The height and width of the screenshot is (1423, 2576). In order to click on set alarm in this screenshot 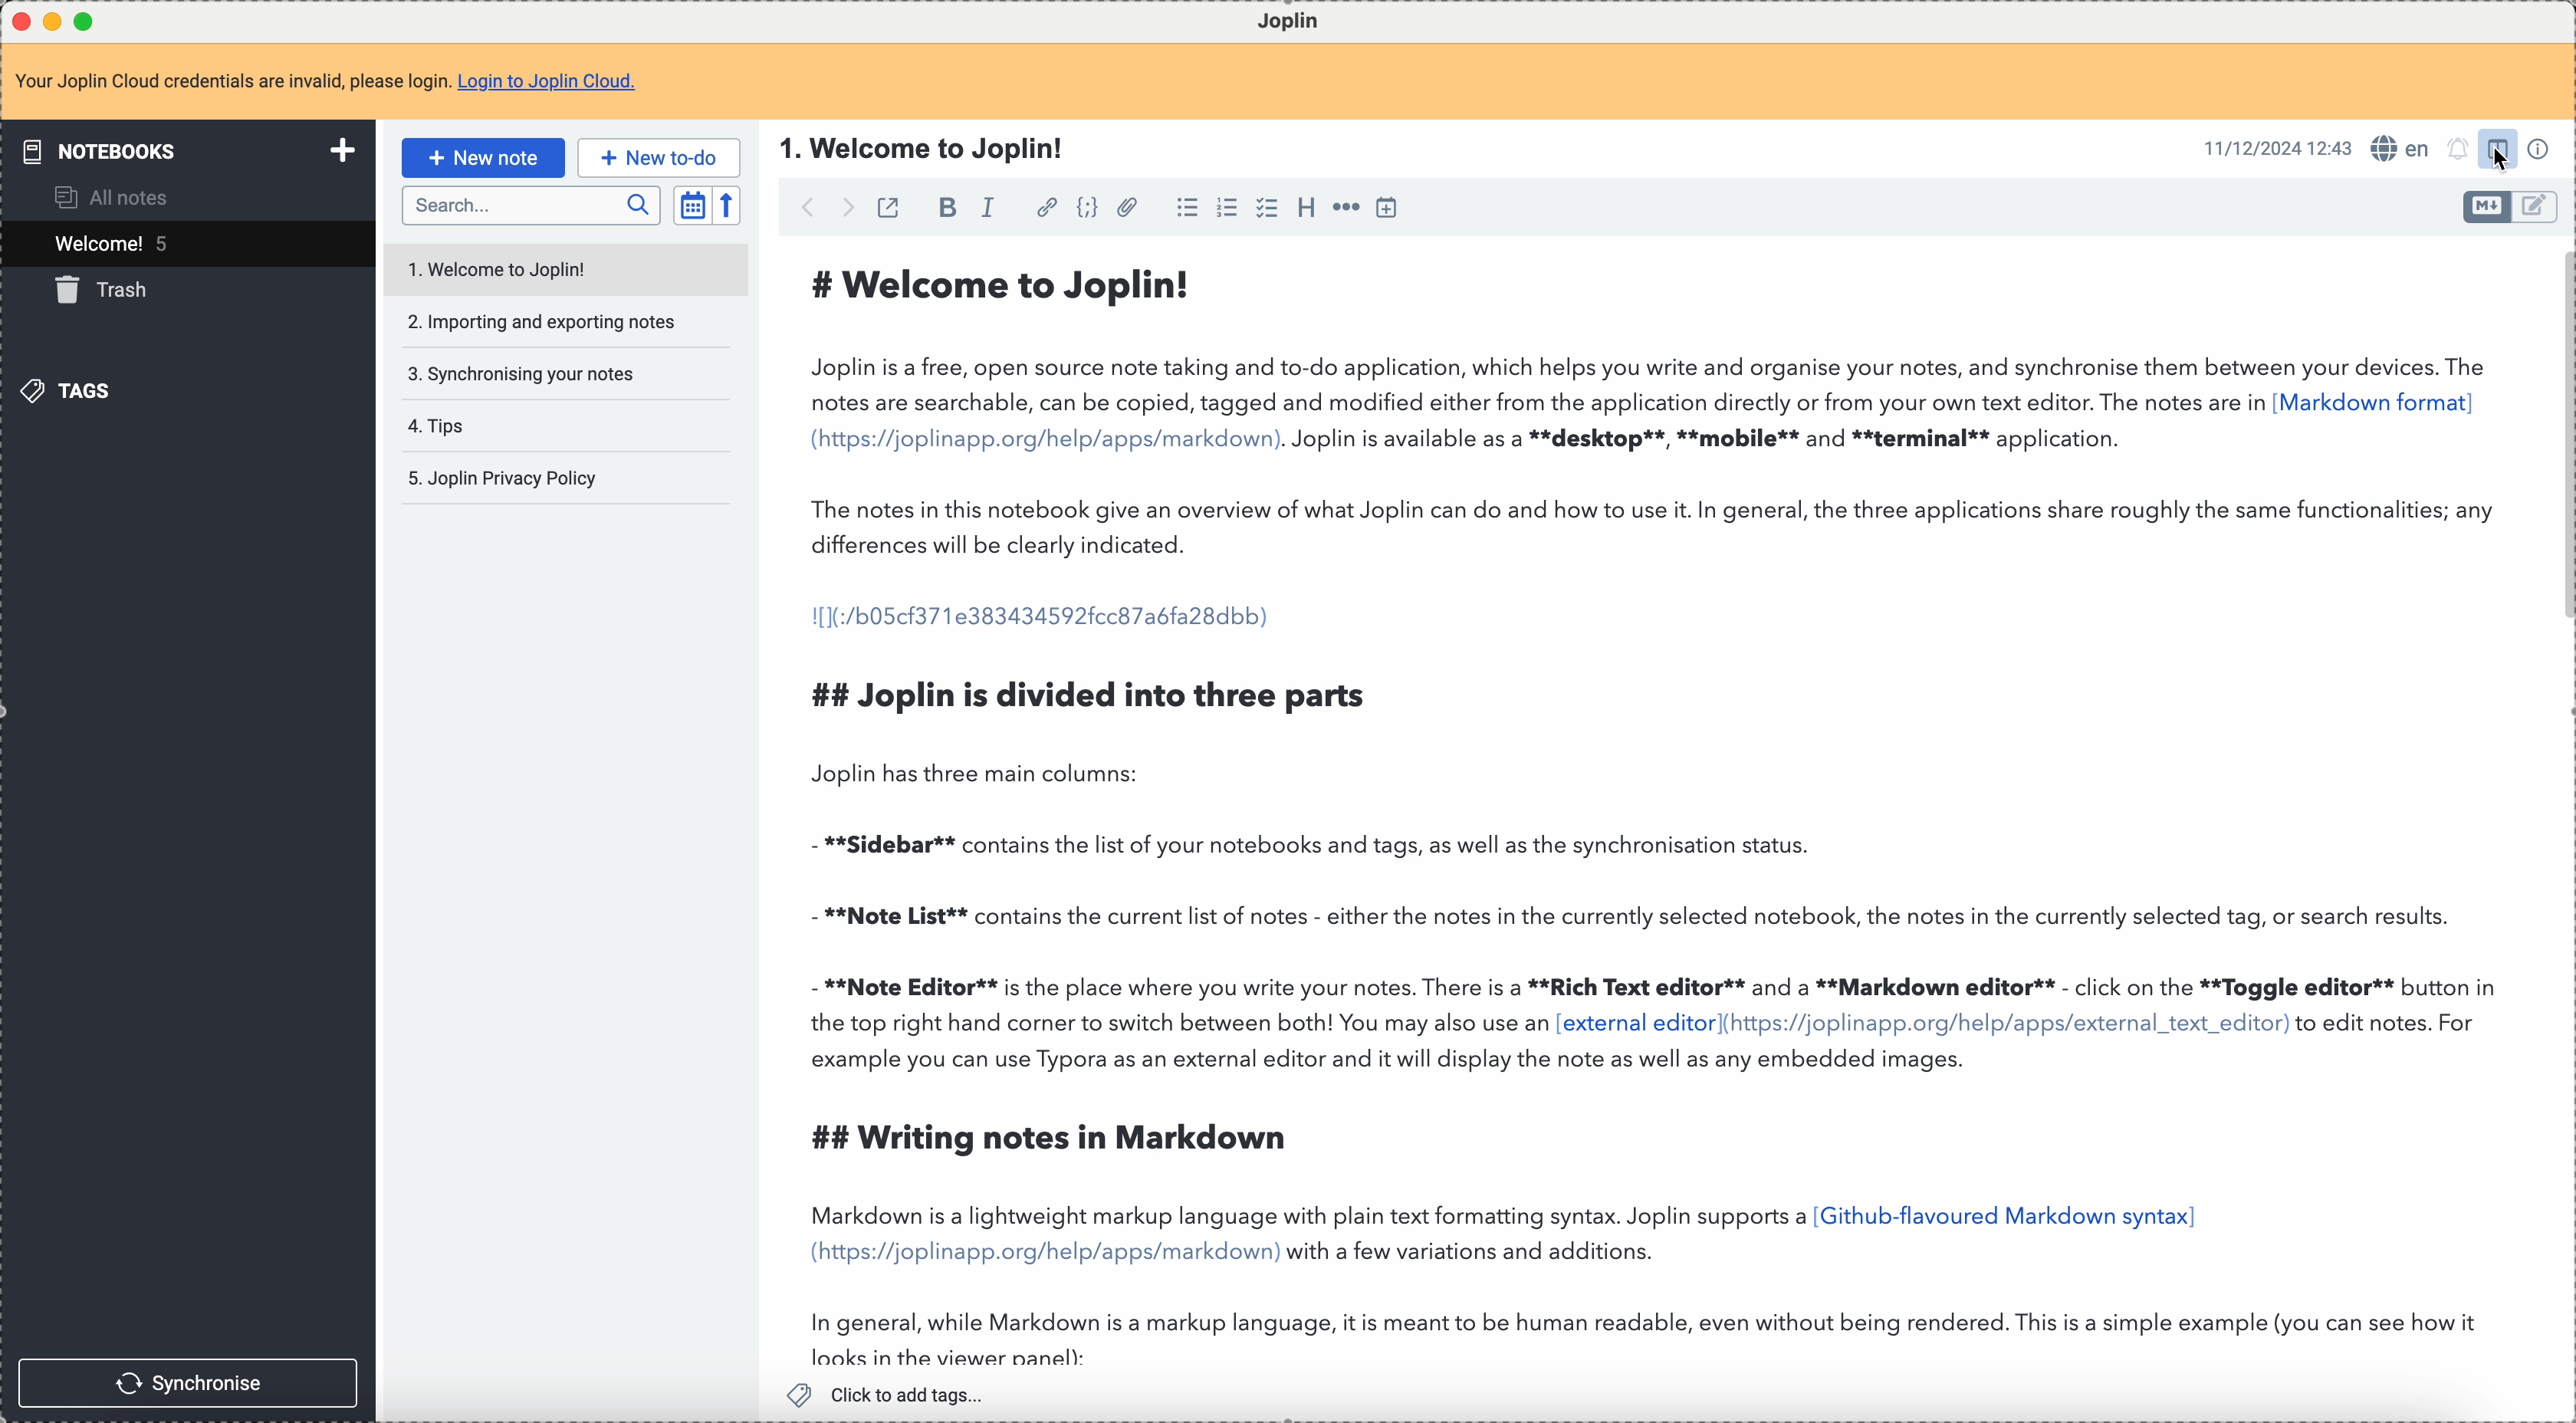, I will do `click(2455, 150)`.